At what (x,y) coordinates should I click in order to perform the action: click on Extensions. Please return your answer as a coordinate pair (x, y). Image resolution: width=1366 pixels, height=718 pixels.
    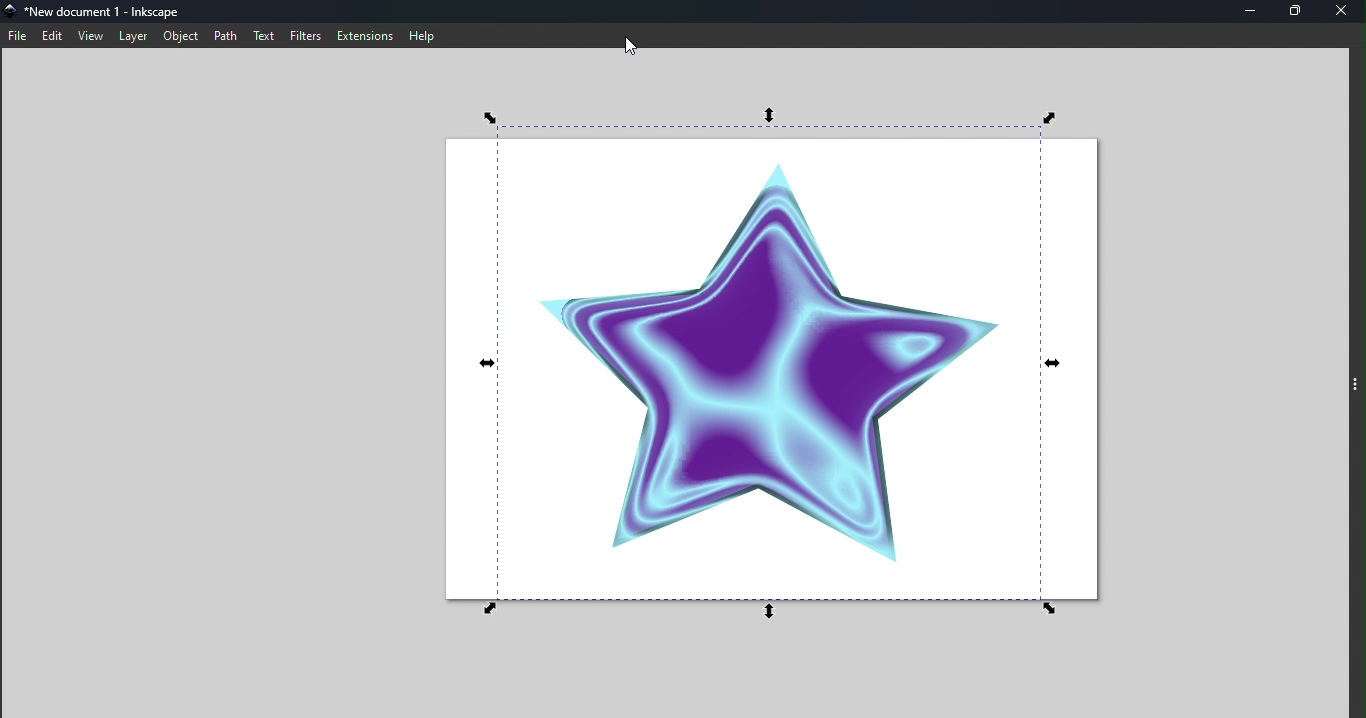
    Looking at the image, I should click on (360, 34).